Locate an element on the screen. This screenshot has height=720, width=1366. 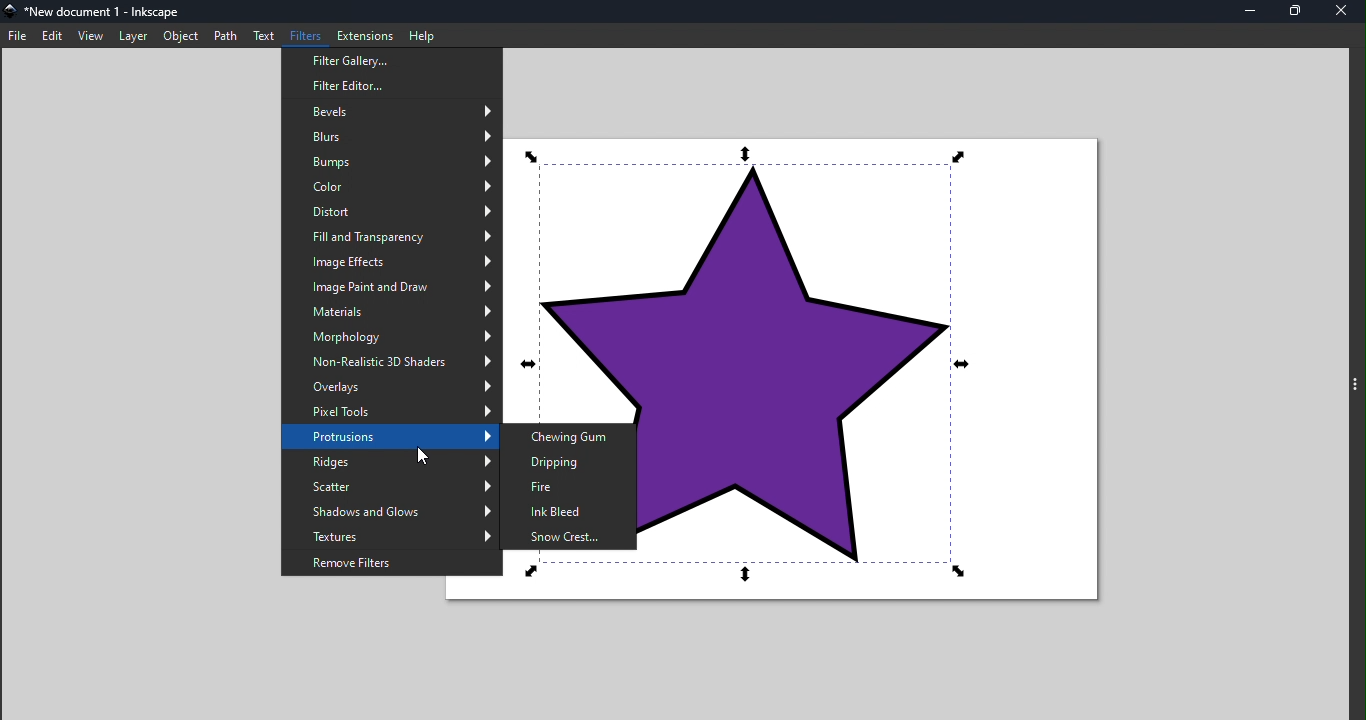
Non-Realistic 3D Shades is located at coordinates (391, 365).